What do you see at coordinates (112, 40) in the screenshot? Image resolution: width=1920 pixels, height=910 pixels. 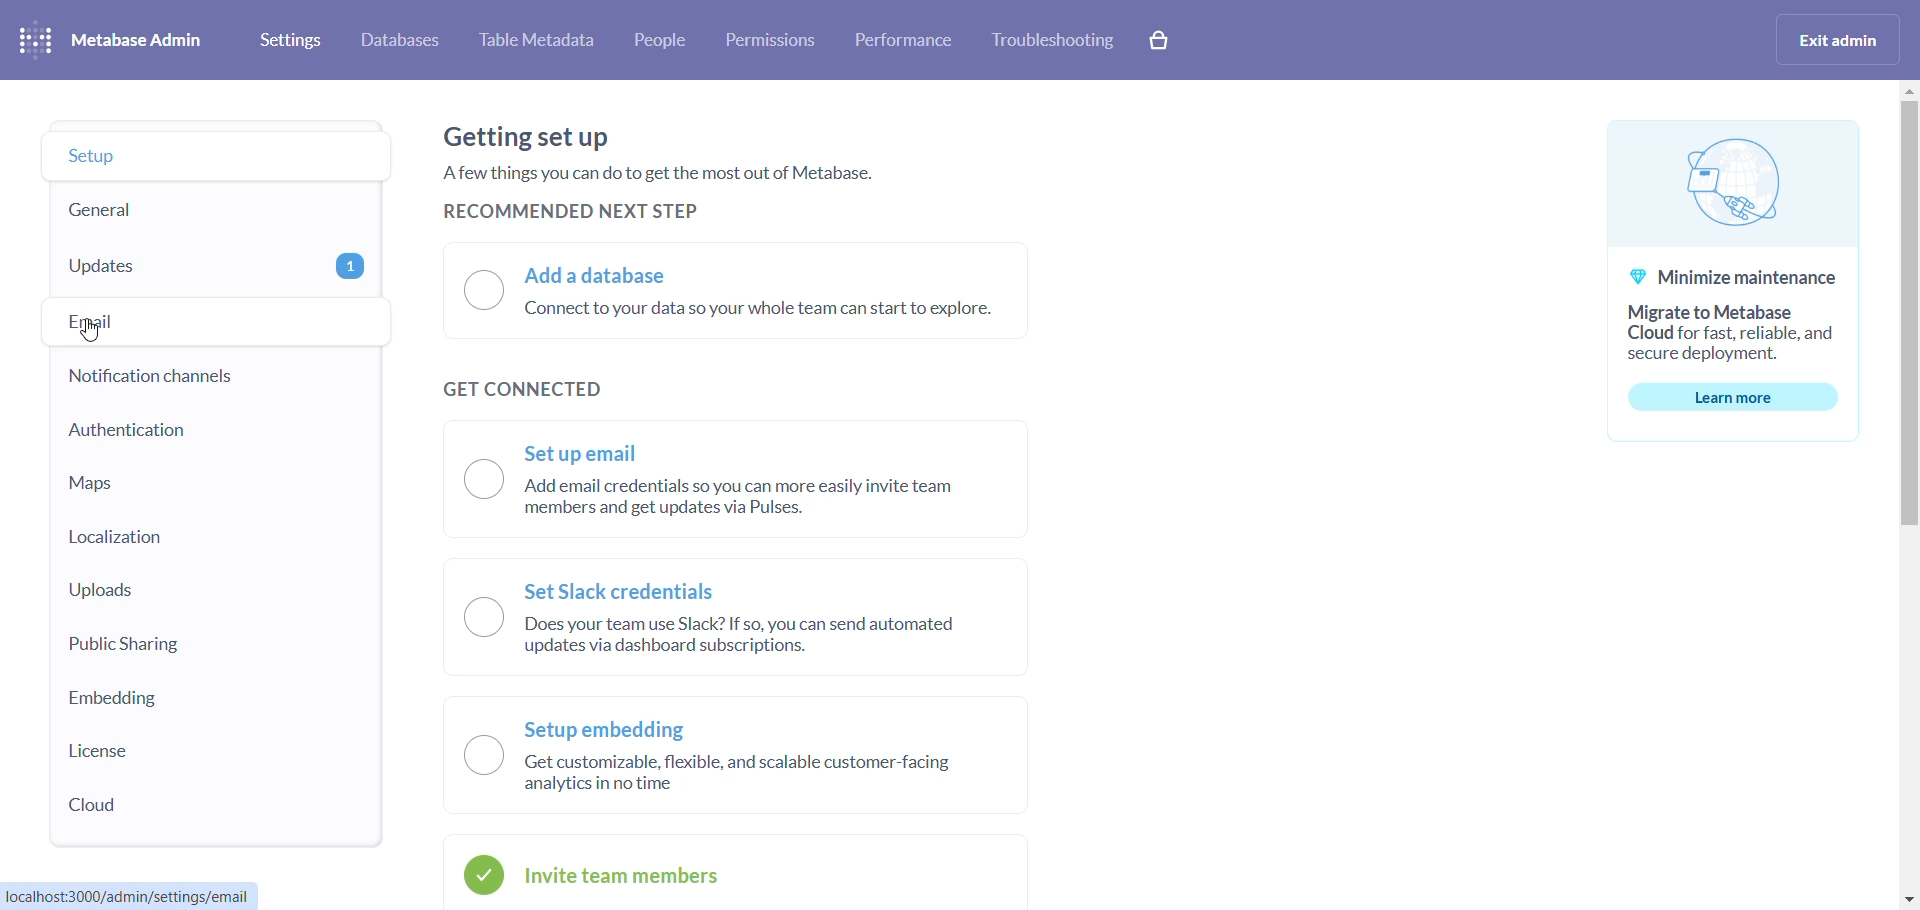 I see `metabase admin heading and logo` at bounding box center [112, 40].